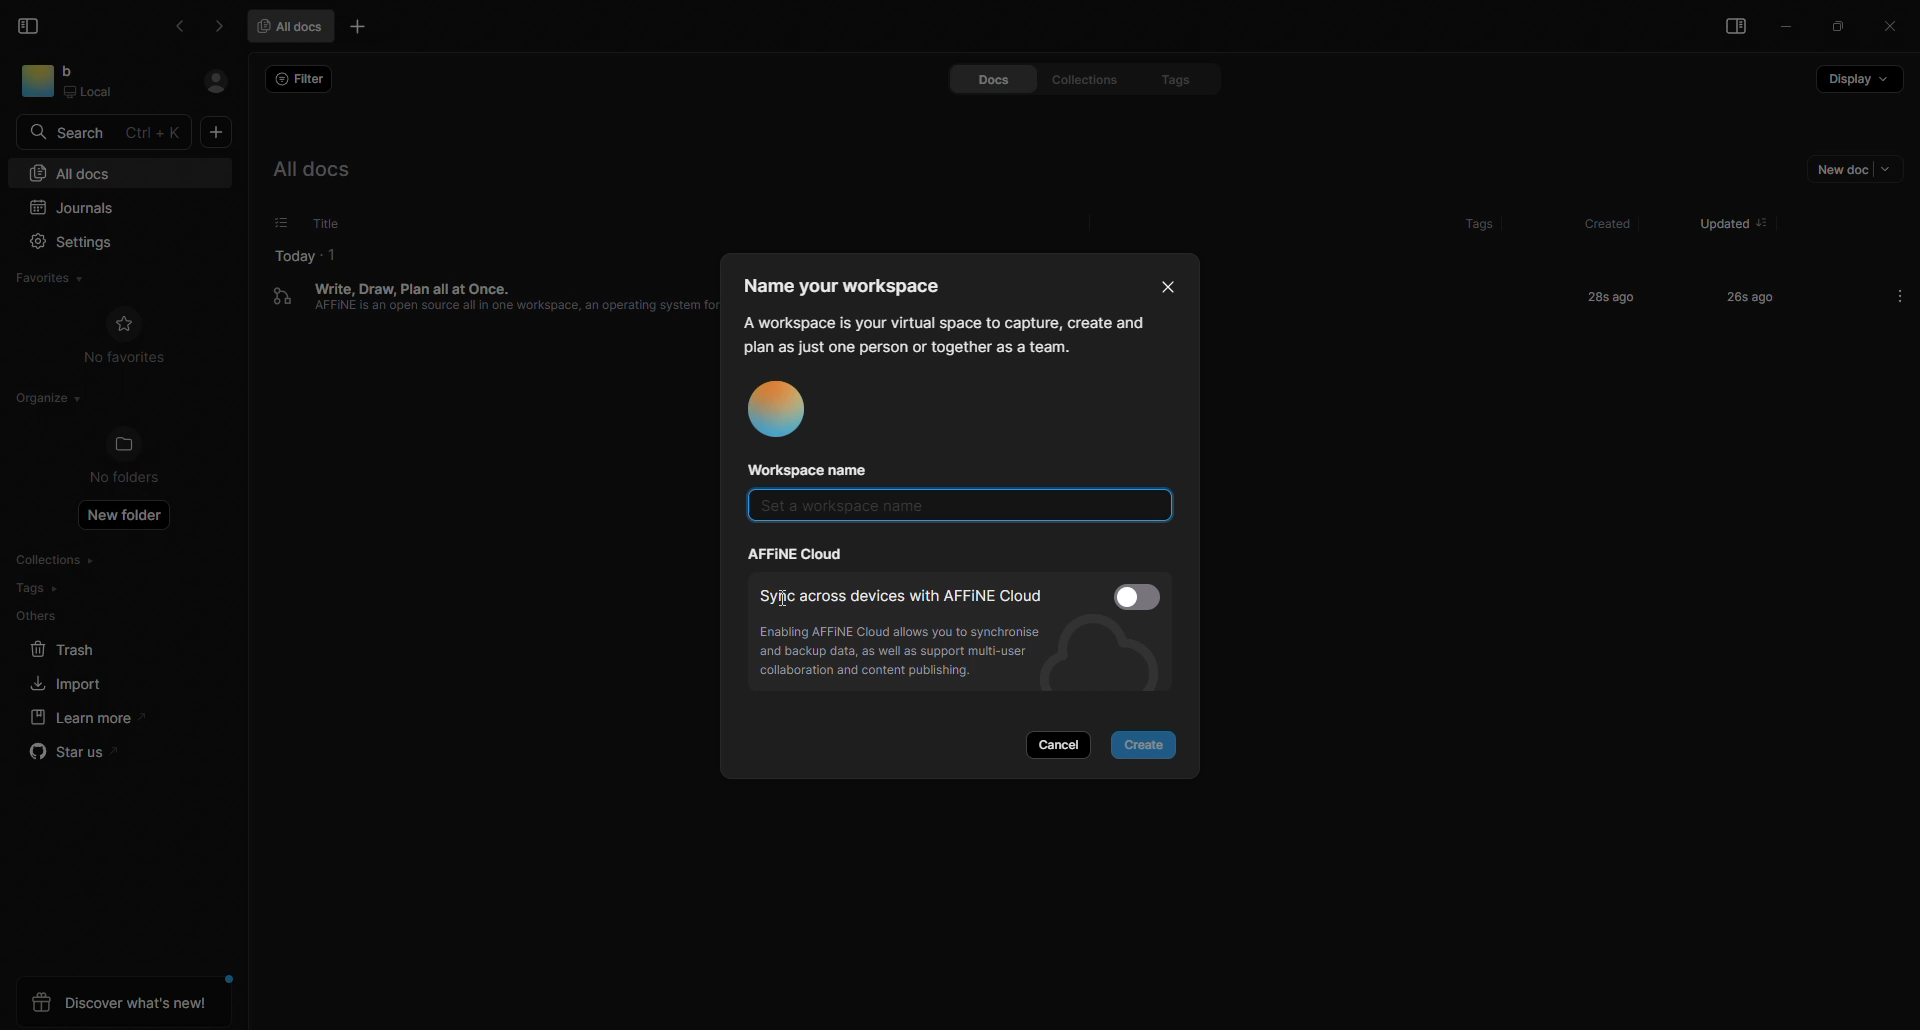  What do you see at coordinates (361, 29) in the screenshot?
I see `new tab` at bounding box center [361, 29].